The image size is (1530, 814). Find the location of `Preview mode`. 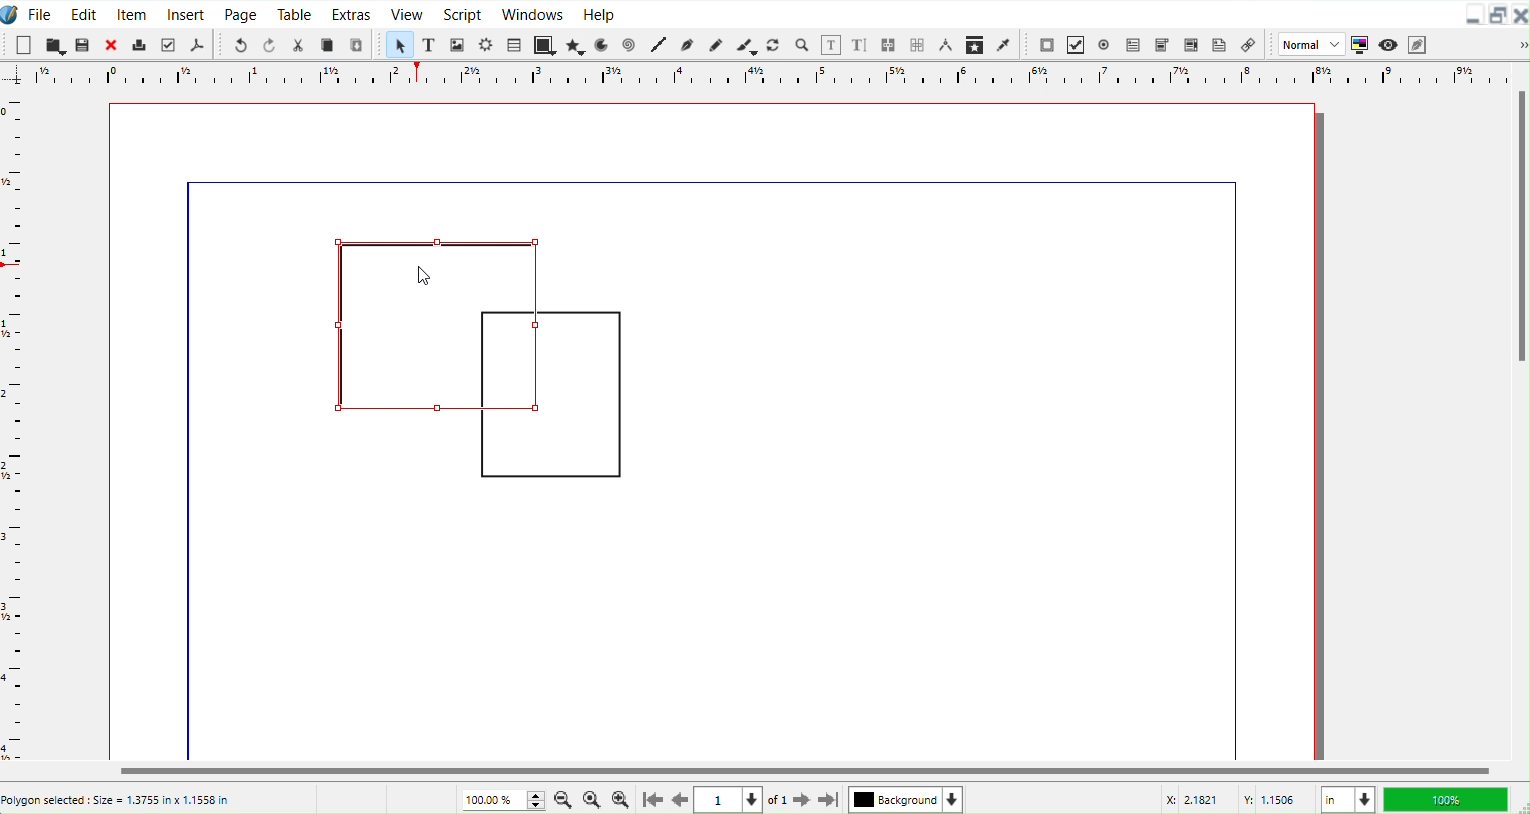

Preview mode is located at coordinates (1387, 43).